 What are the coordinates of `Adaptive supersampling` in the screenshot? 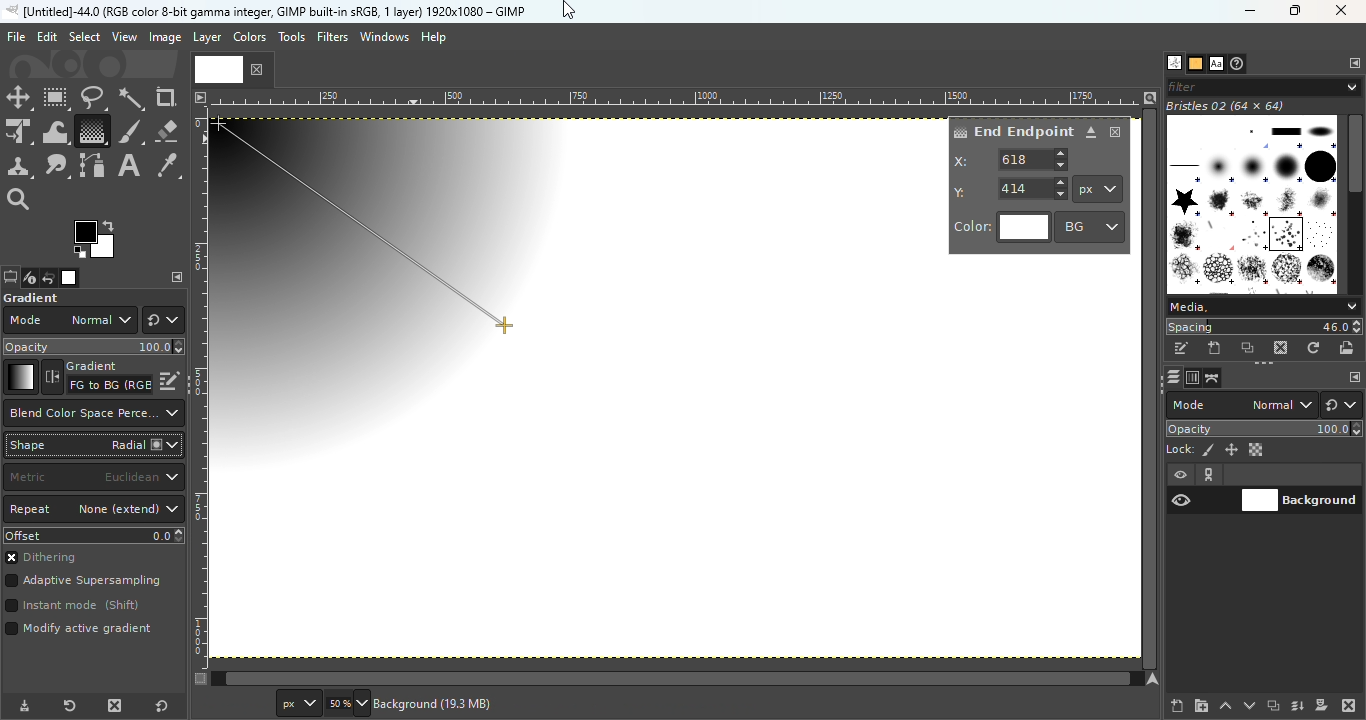 It's located at (84, 583).